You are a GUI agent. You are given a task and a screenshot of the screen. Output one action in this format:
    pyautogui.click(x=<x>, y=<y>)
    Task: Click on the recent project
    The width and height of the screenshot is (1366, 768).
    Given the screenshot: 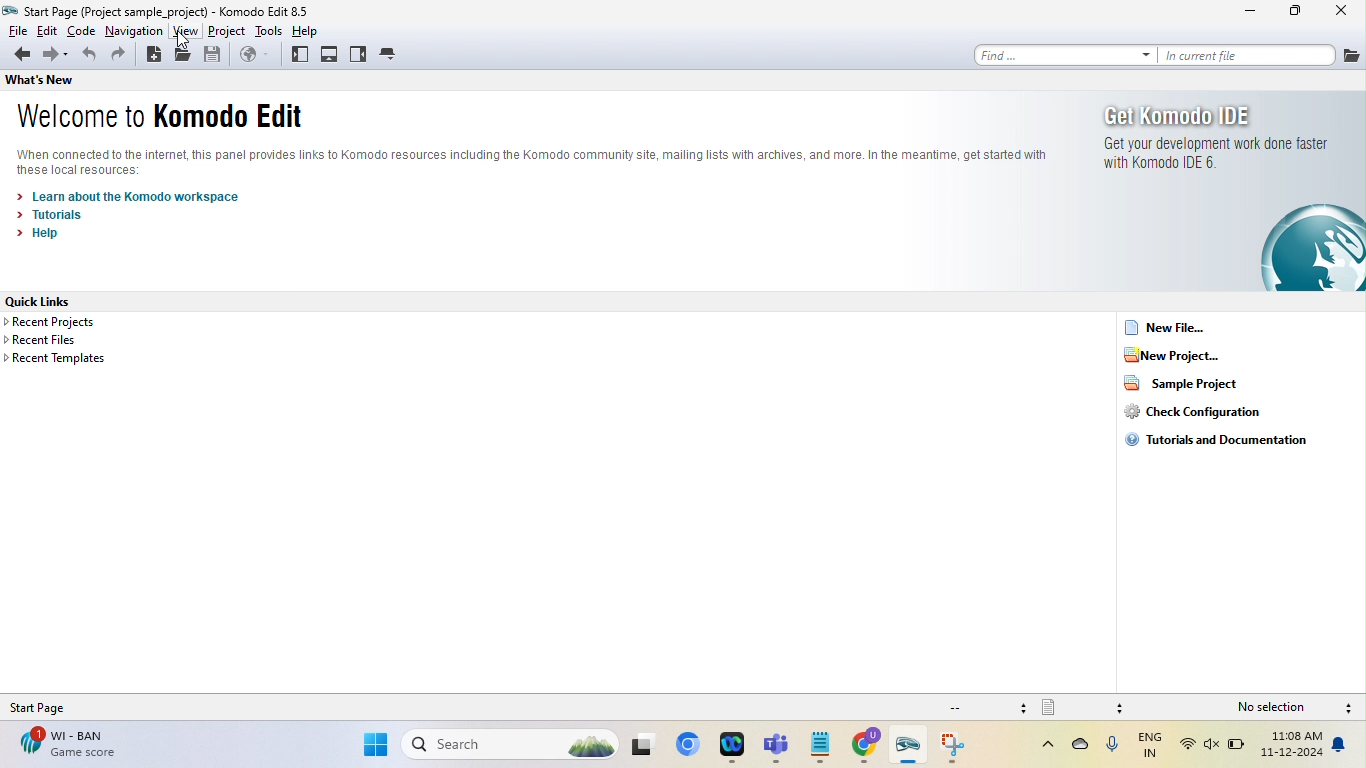 What is the action you would take?
    pyautogui.click(x=73, y=323)
    